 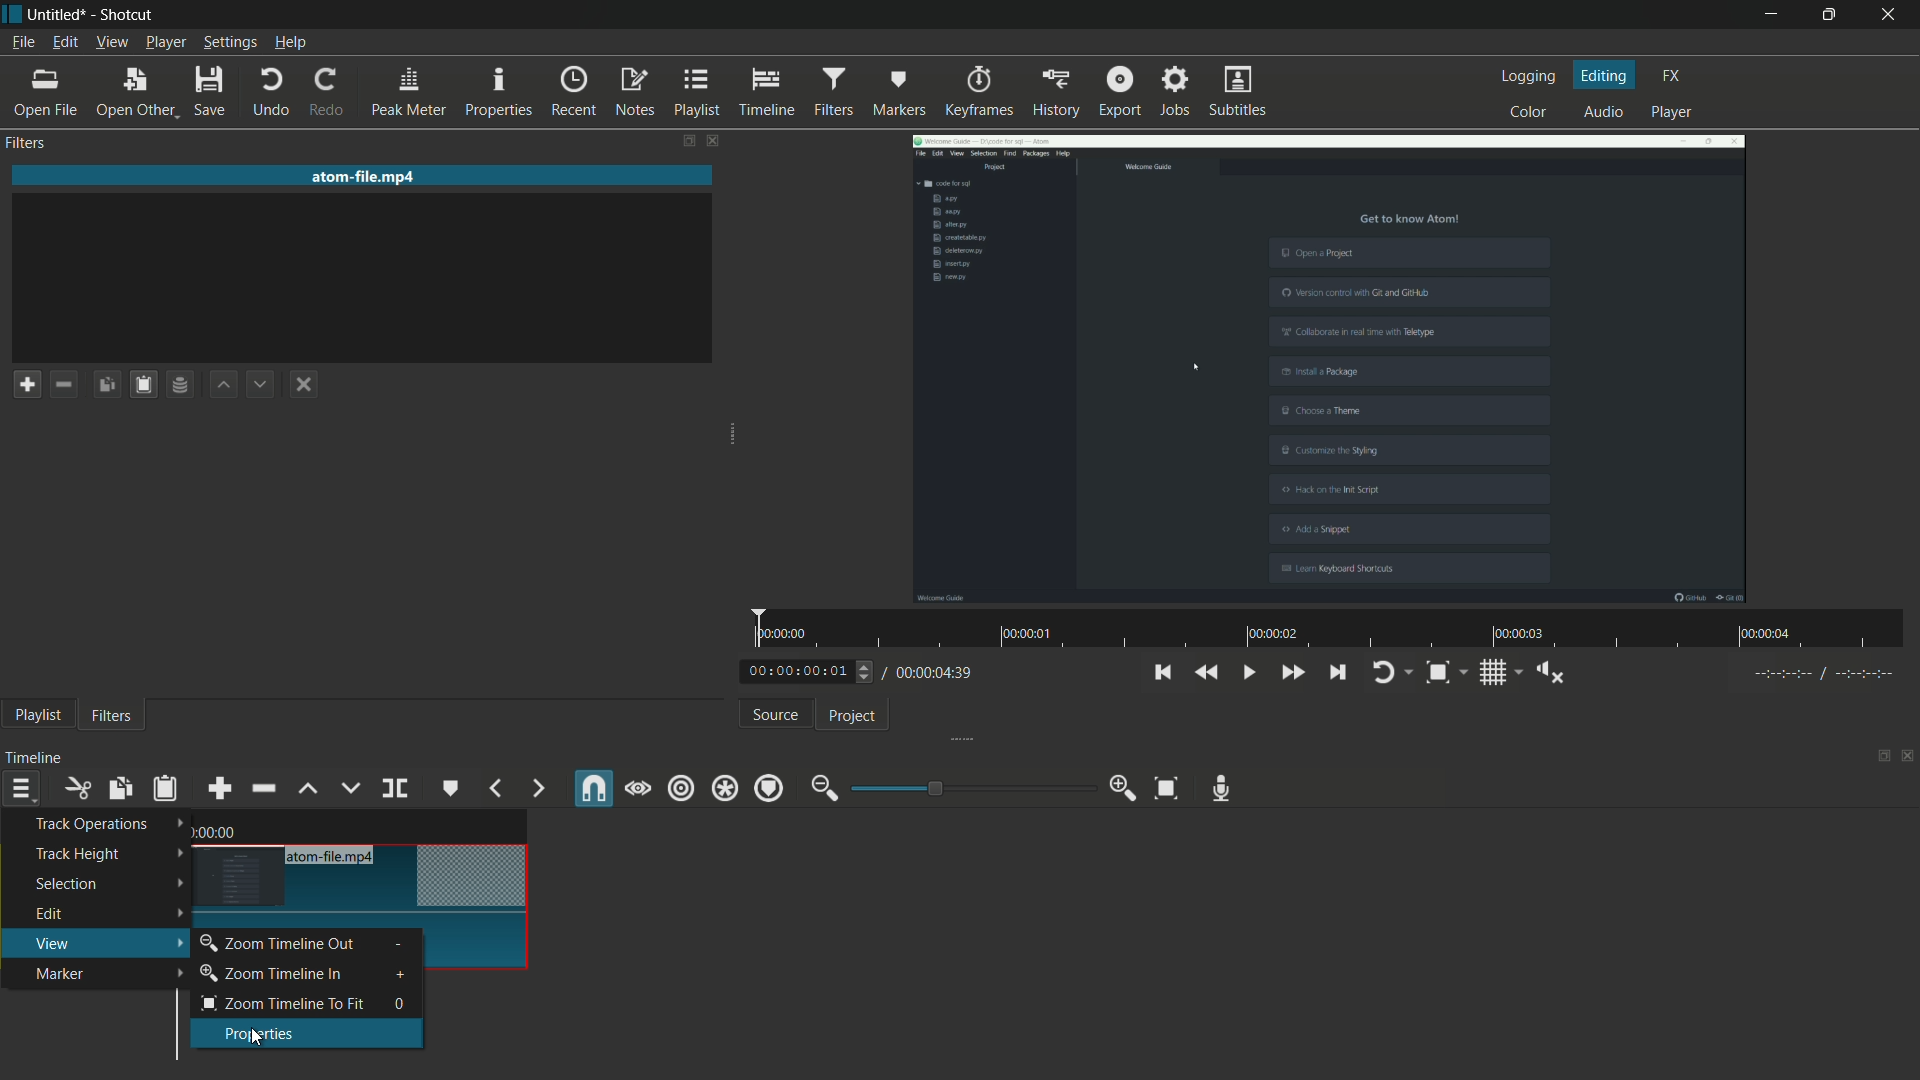 What do you see at coordinates (217, 832) in the screenshot?
I see `time` at bounding box center [217, 832].